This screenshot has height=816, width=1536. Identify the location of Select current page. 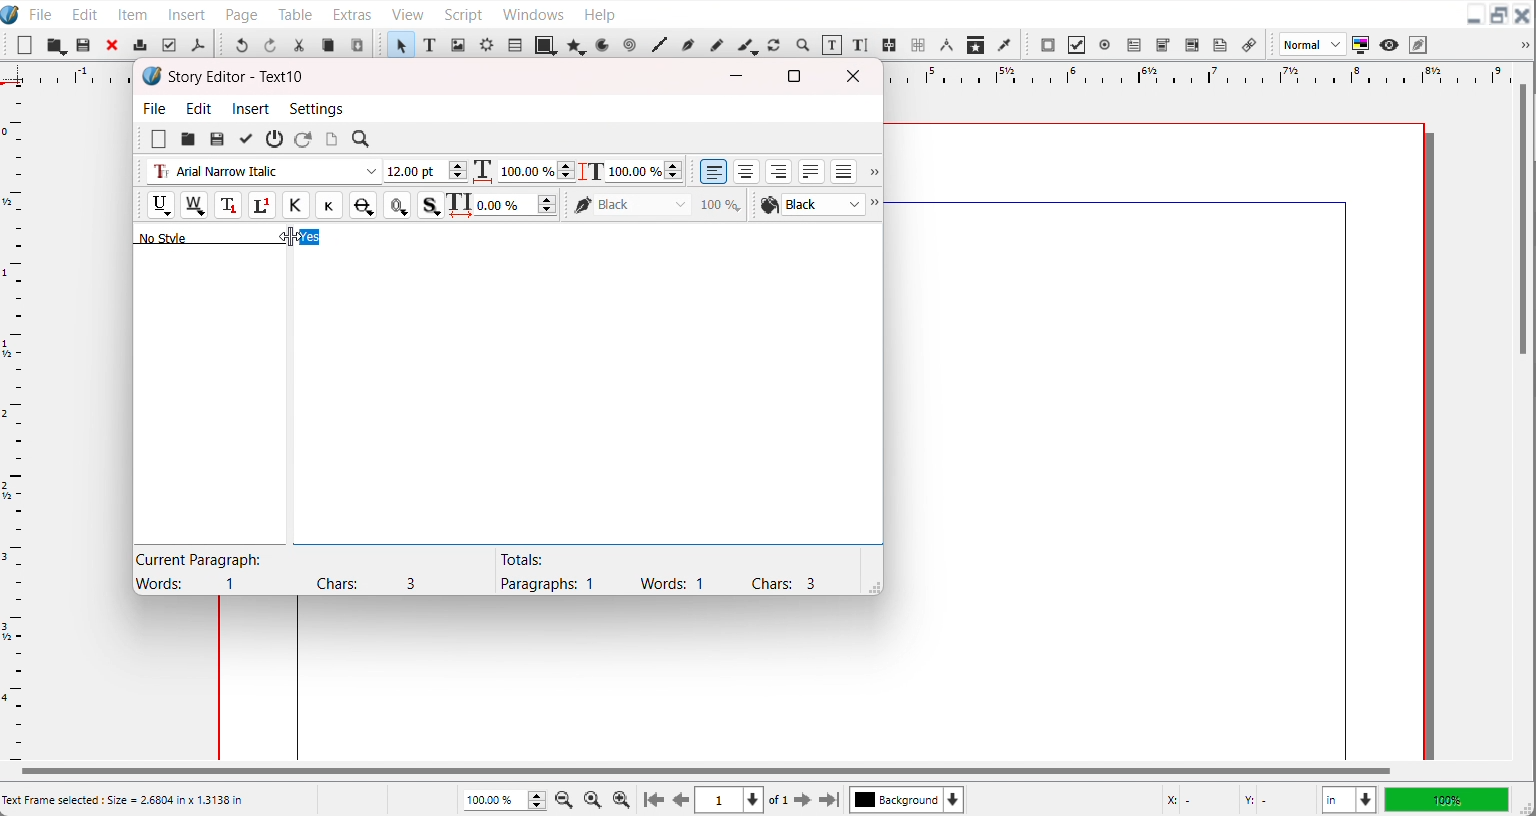
(729, 800).